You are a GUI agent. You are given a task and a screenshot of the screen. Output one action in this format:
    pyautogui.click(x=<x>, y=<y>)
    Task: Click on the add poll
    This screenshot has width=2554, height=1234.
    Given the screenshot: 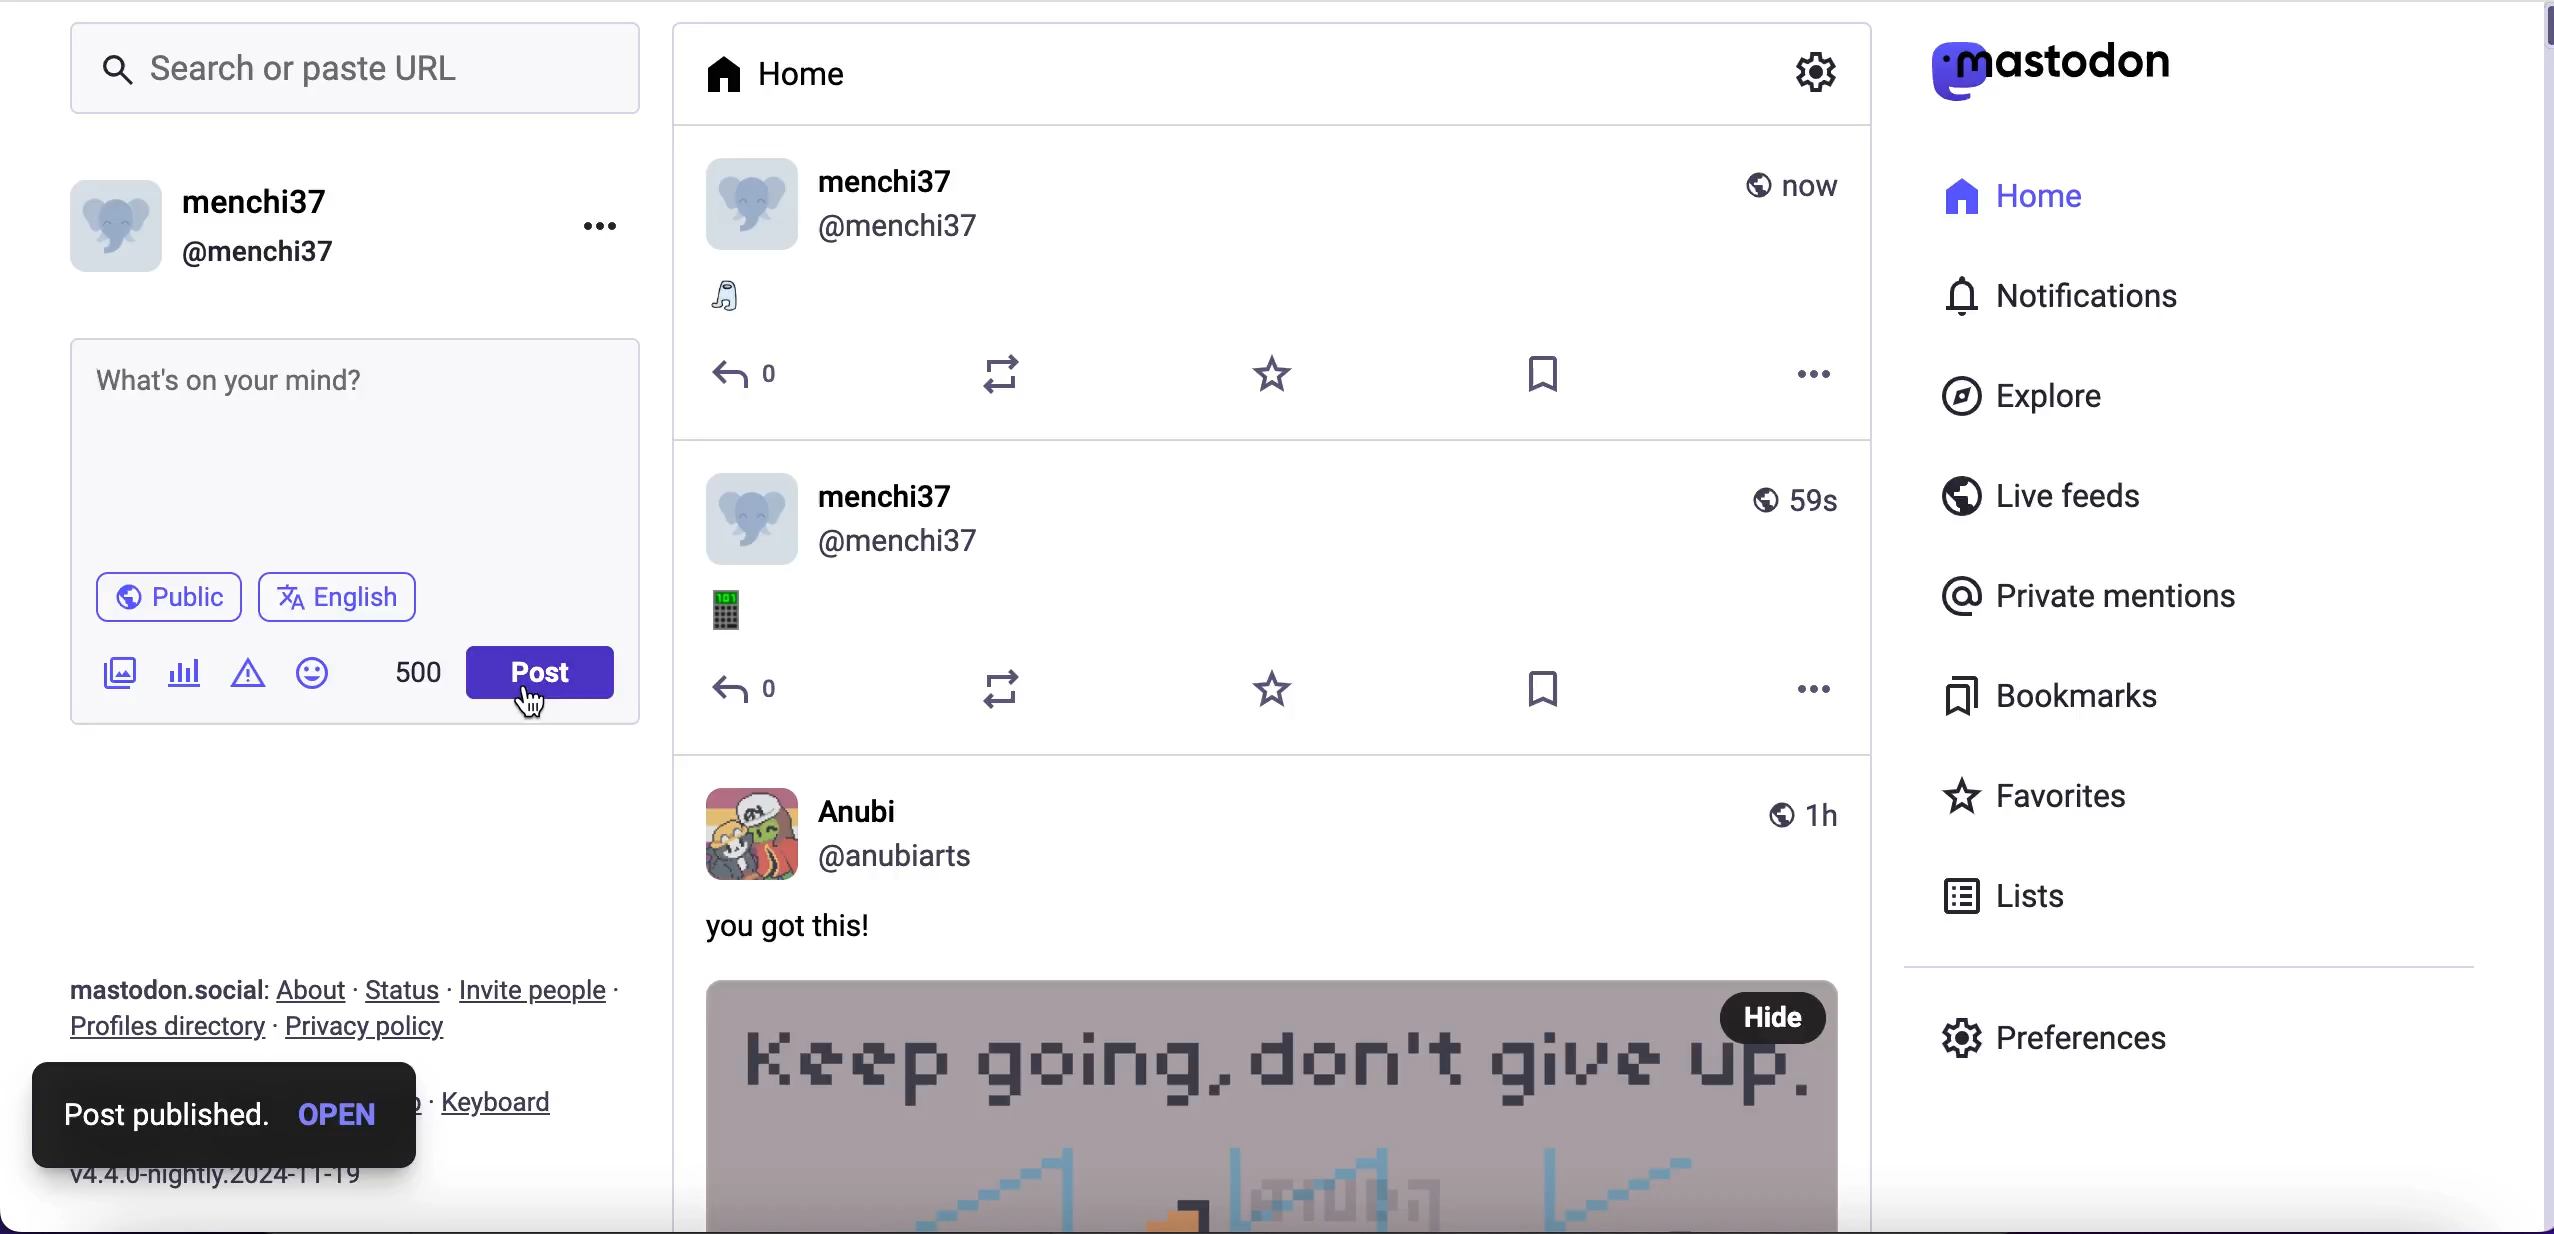 What is the action you would take?
    pyautogui.click(x=184, y=678)
    